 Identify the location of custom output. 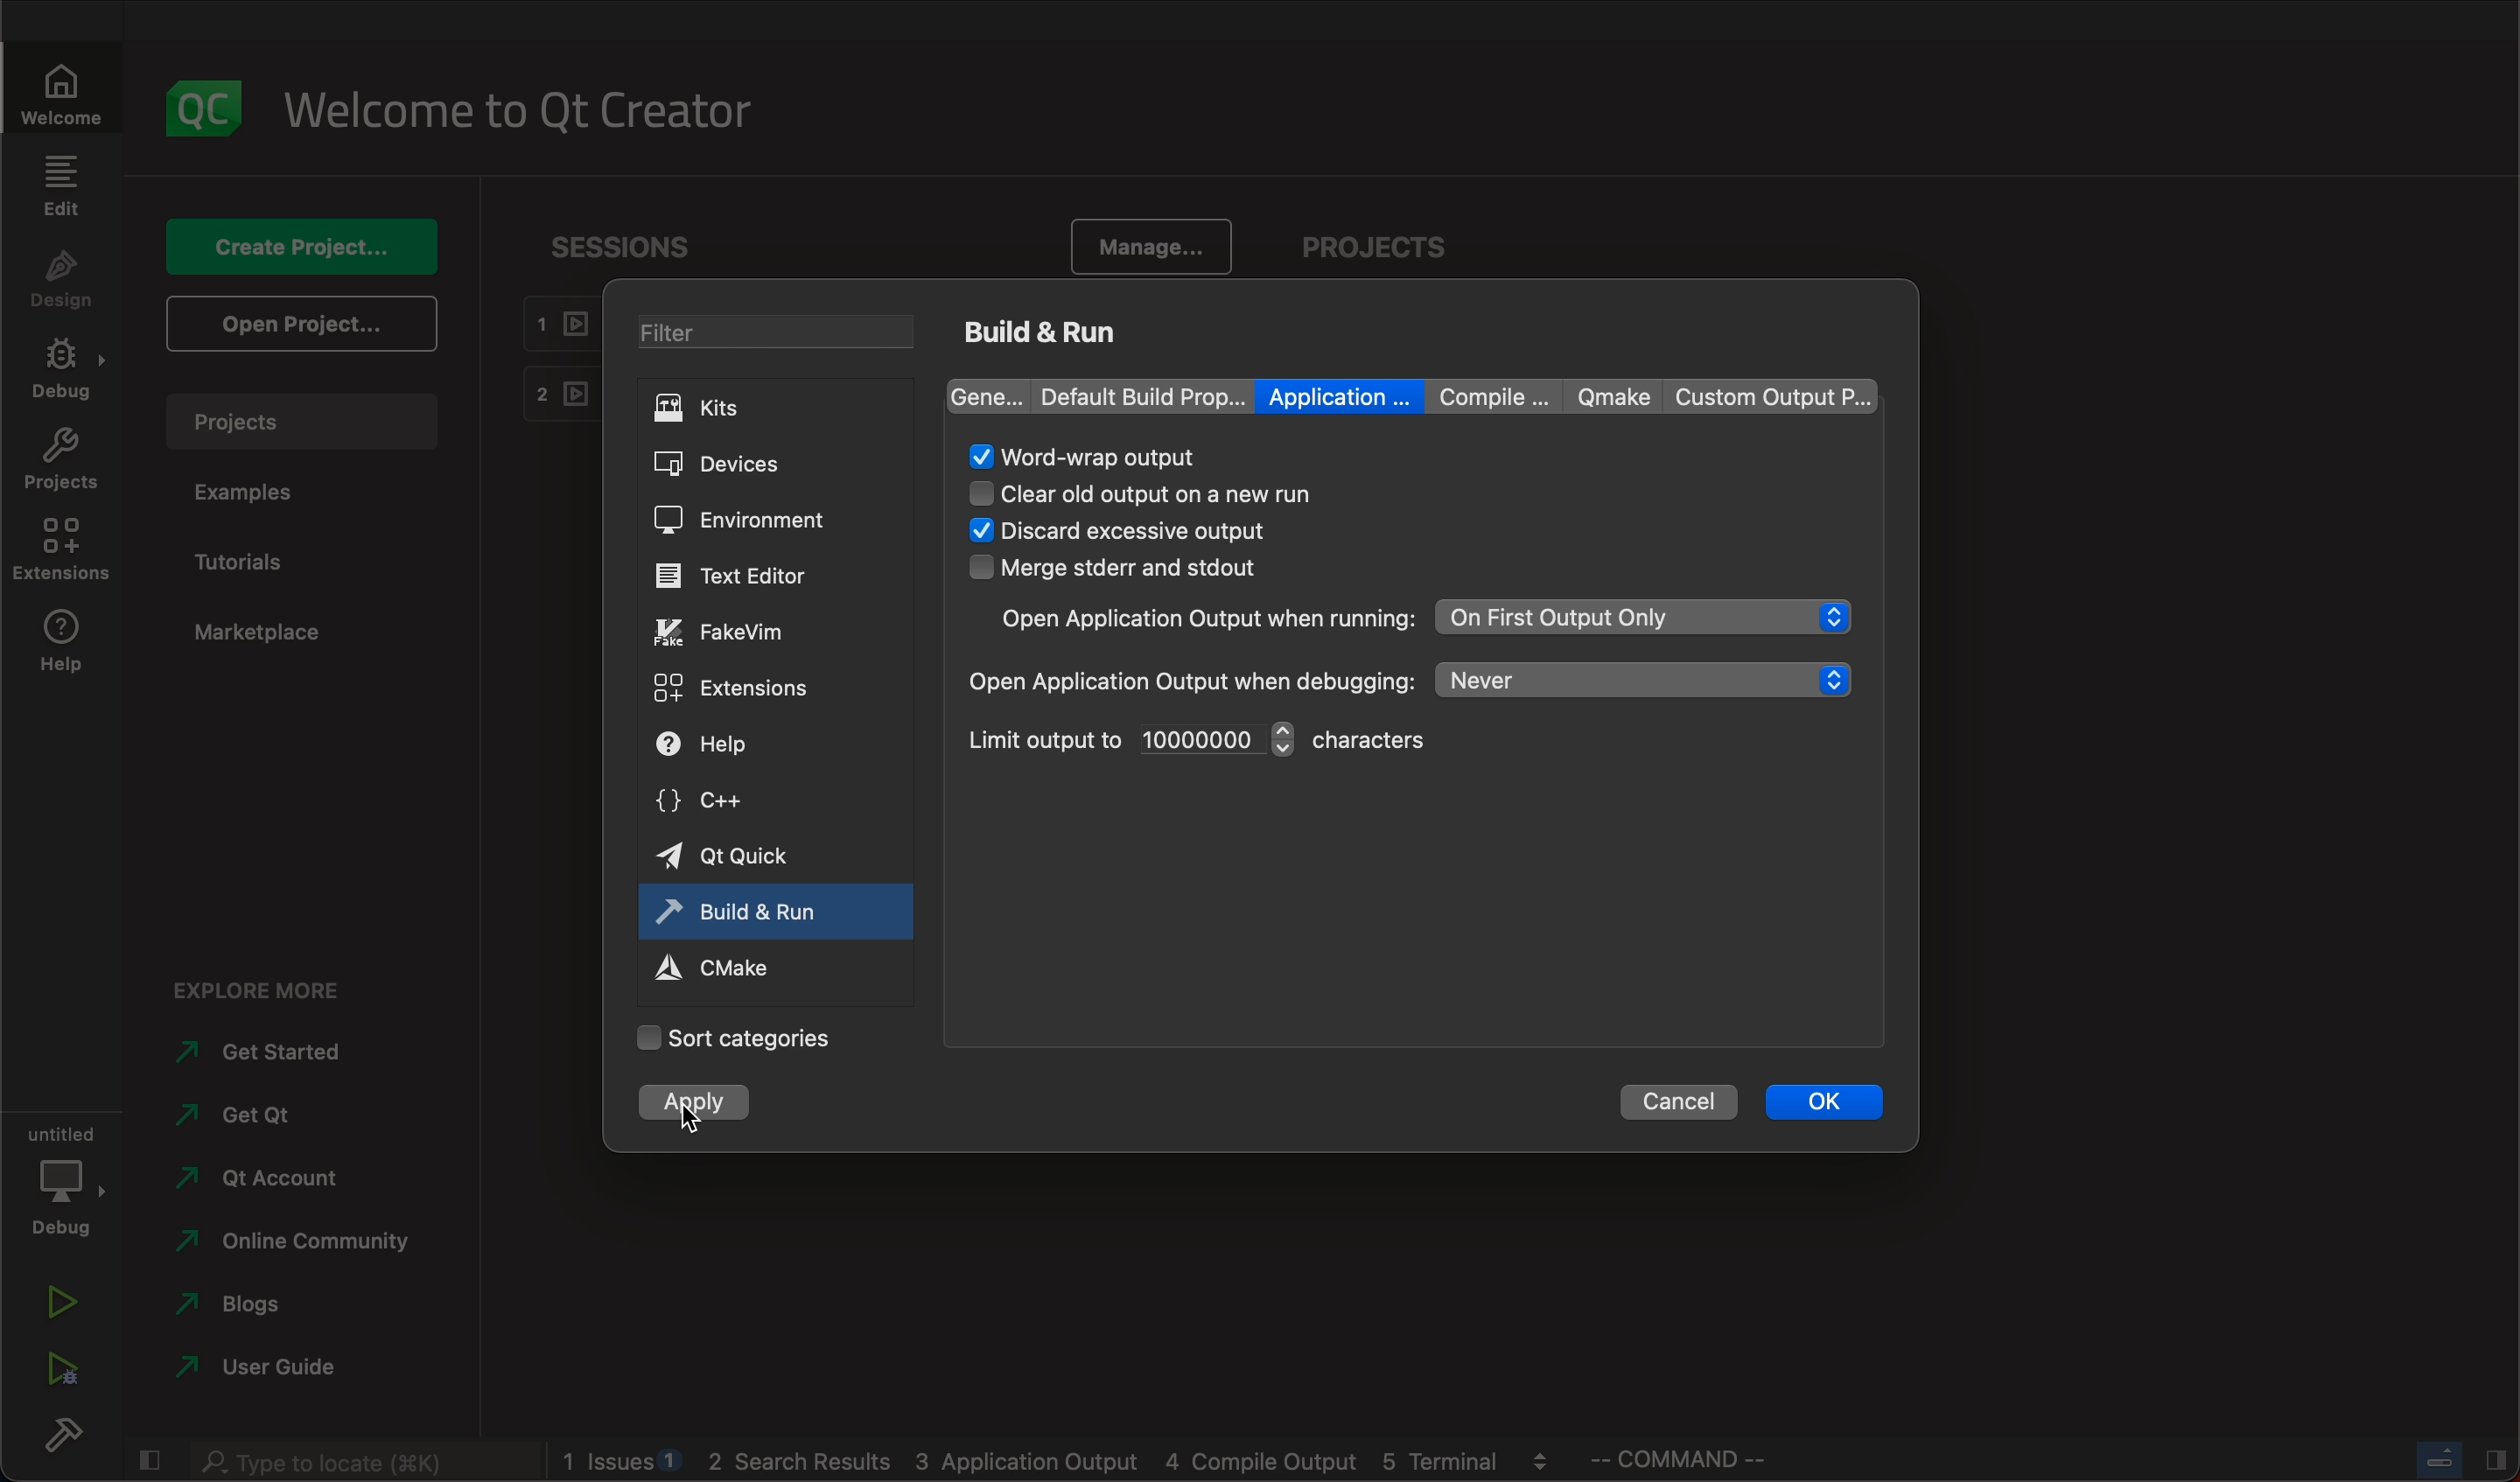
(1761, 395).